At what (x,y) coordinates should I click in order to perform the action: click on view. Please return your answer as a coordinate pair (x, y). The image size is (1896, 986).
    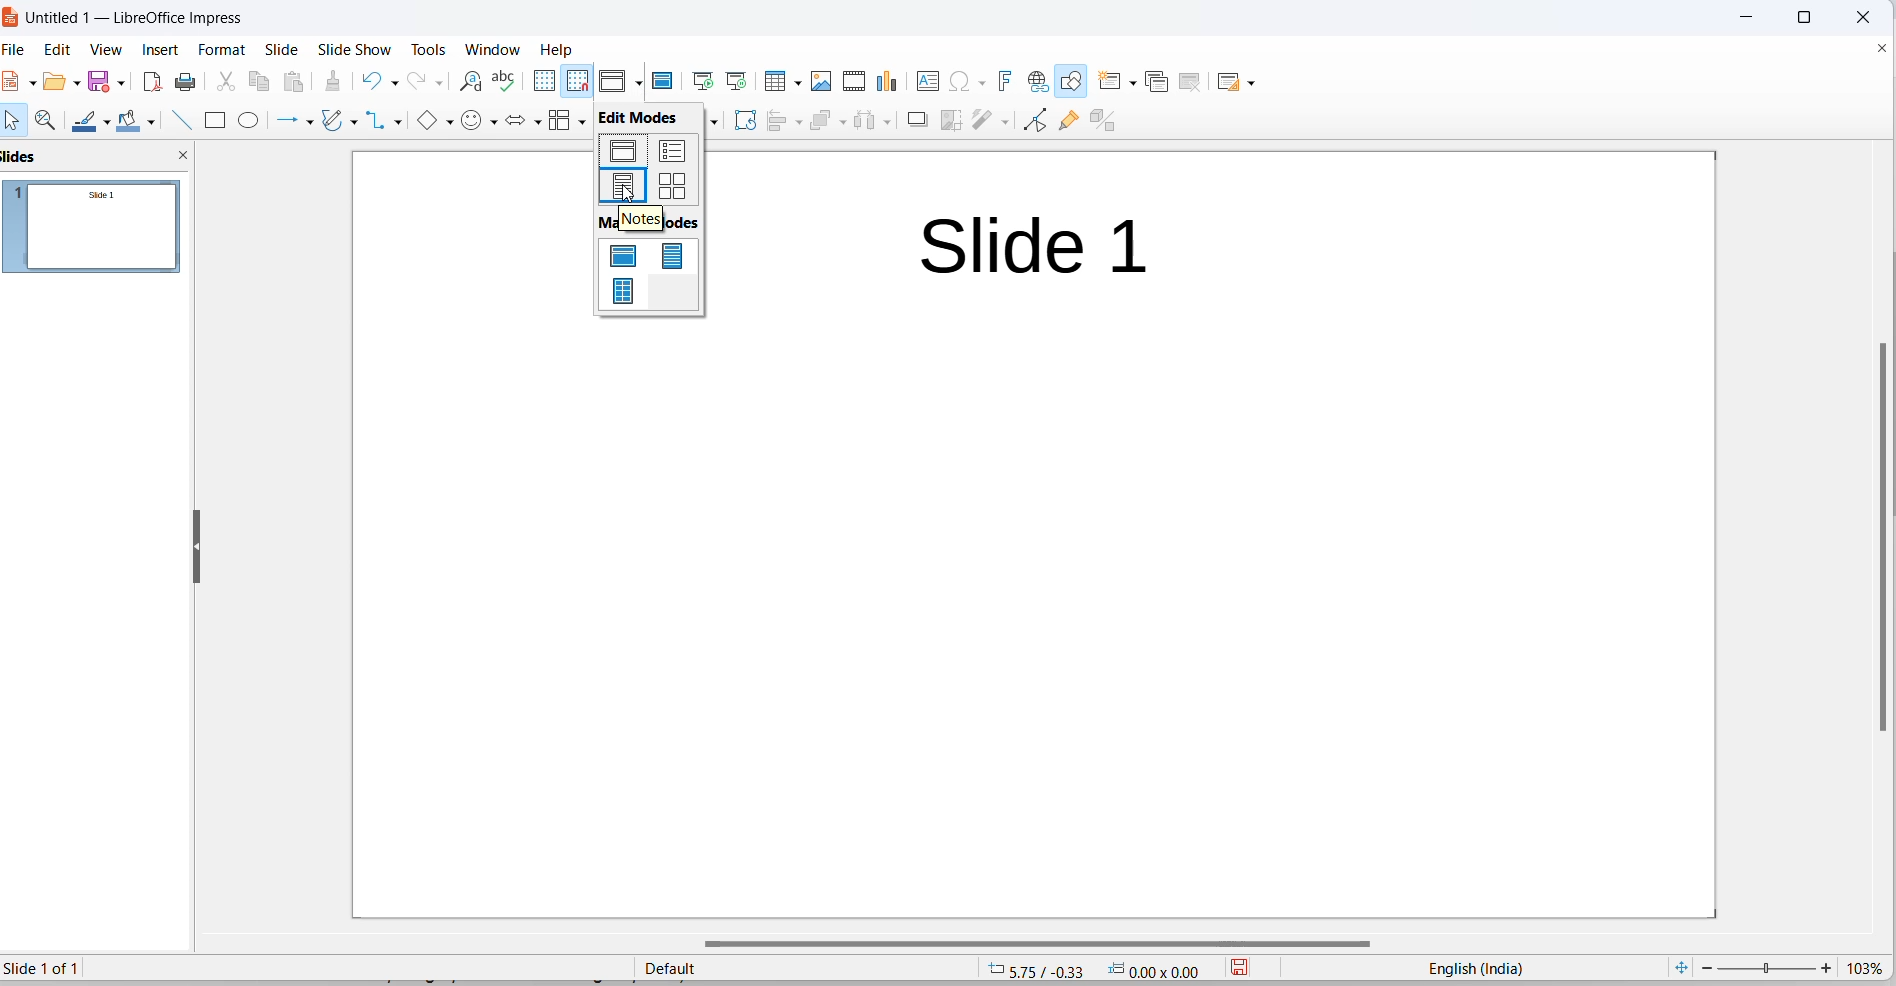
    Looking at the image, I should click on (108, 51).